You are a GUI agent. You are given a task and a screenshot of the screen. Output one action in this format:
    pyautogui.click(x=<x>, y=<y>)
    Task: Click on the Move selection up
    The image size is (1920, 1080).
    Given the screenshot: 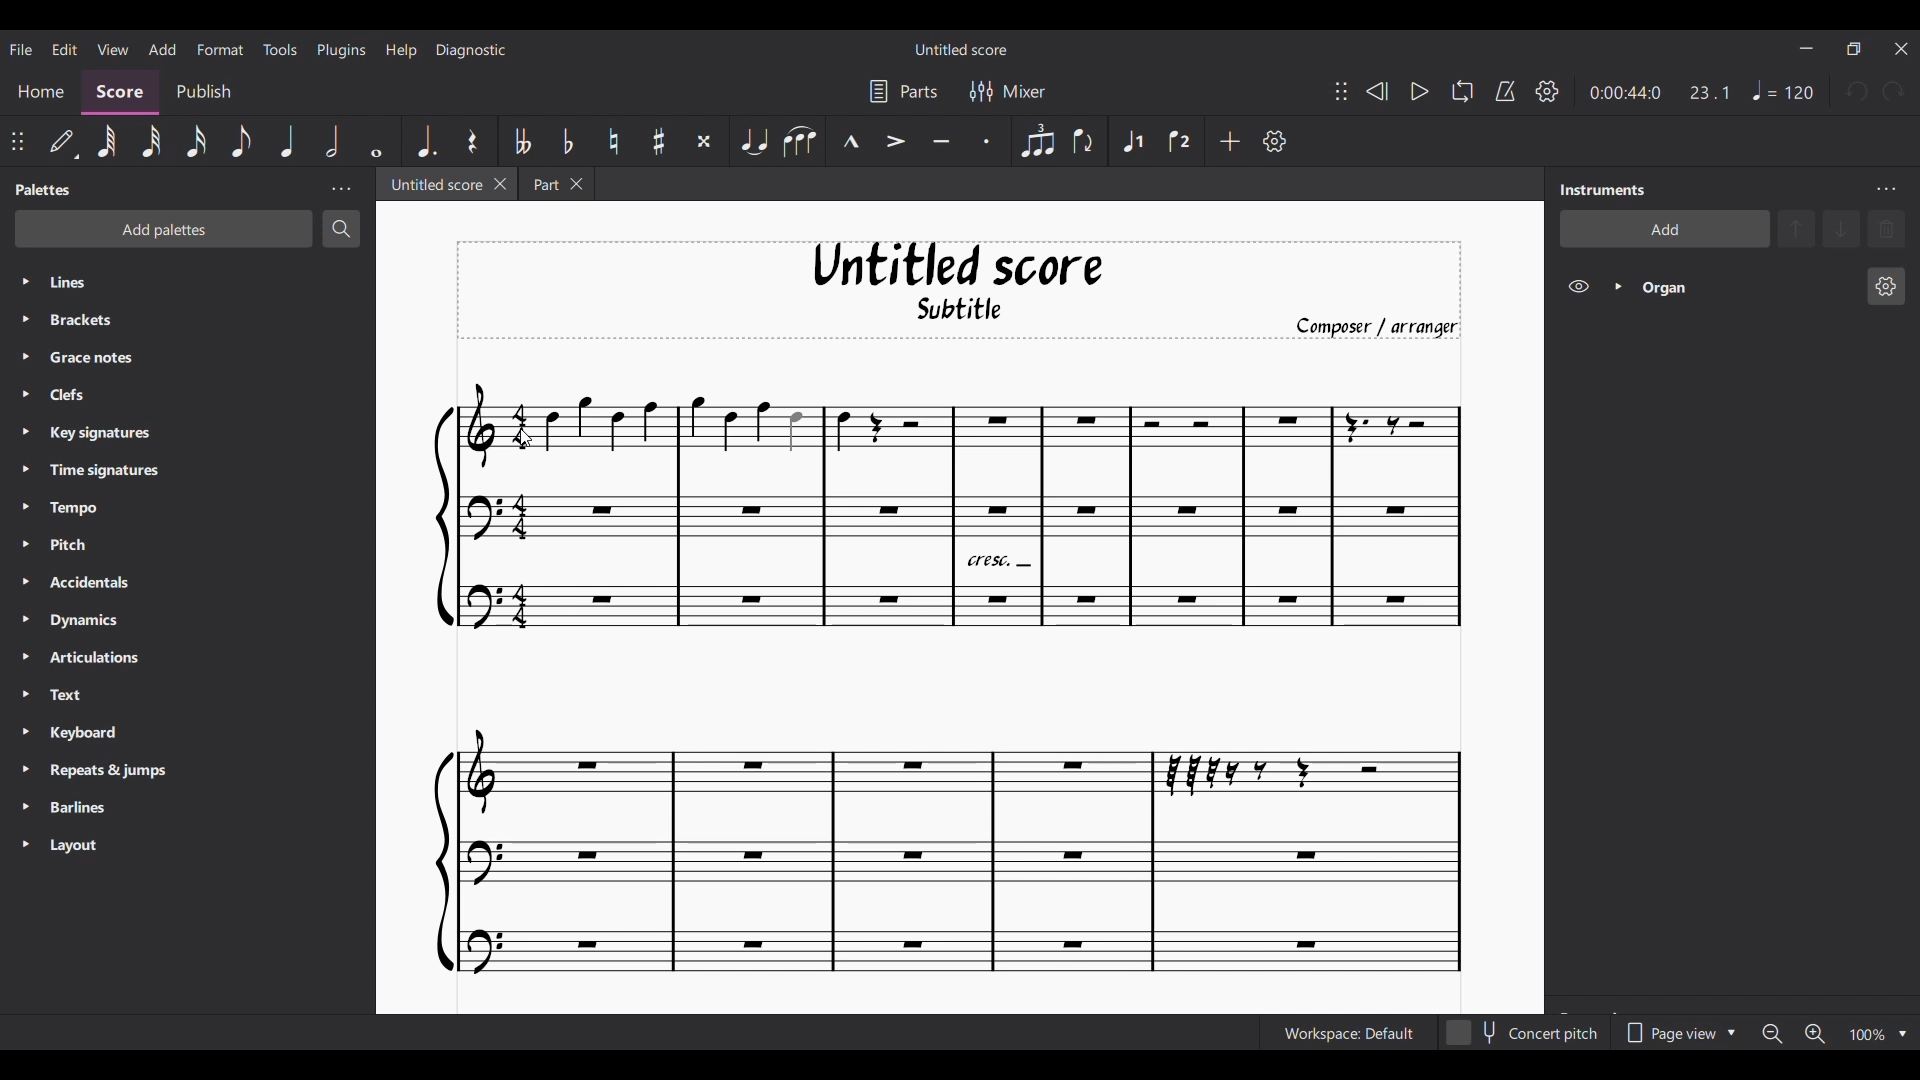 What is the action you would take?
    pyautogui.click(x=1796, y=229)
    